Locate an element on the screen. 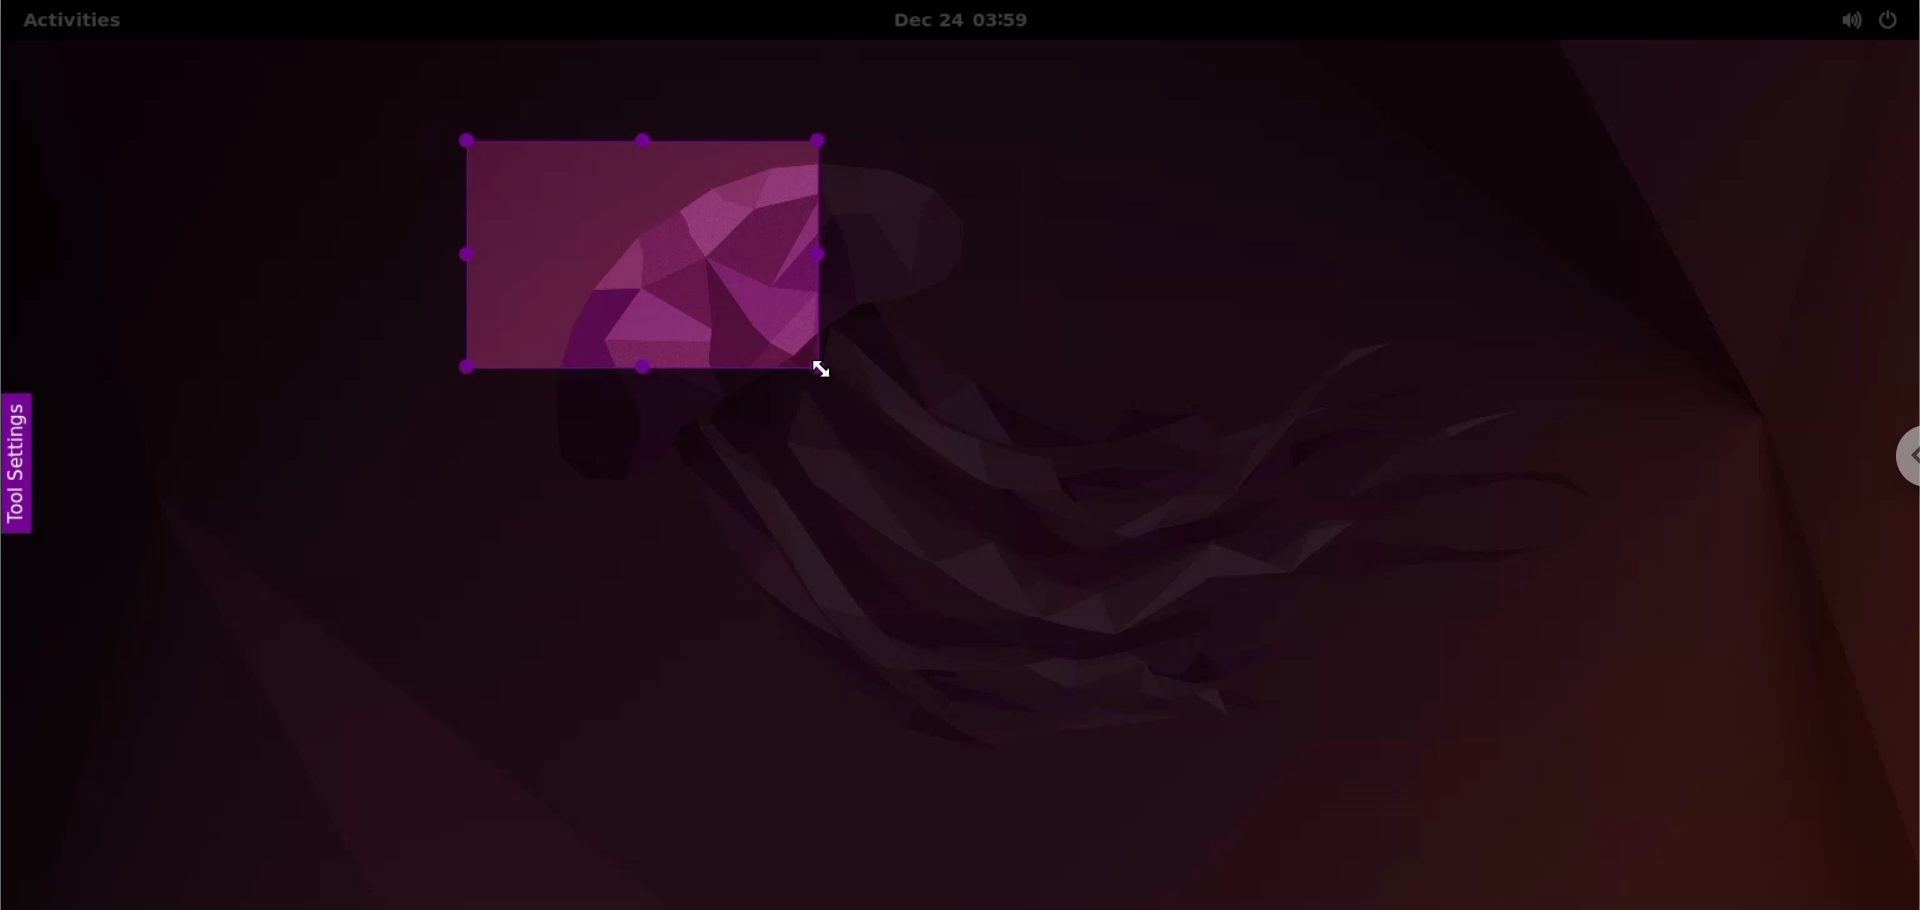  sound options  is located at coordinates (1847, 21).